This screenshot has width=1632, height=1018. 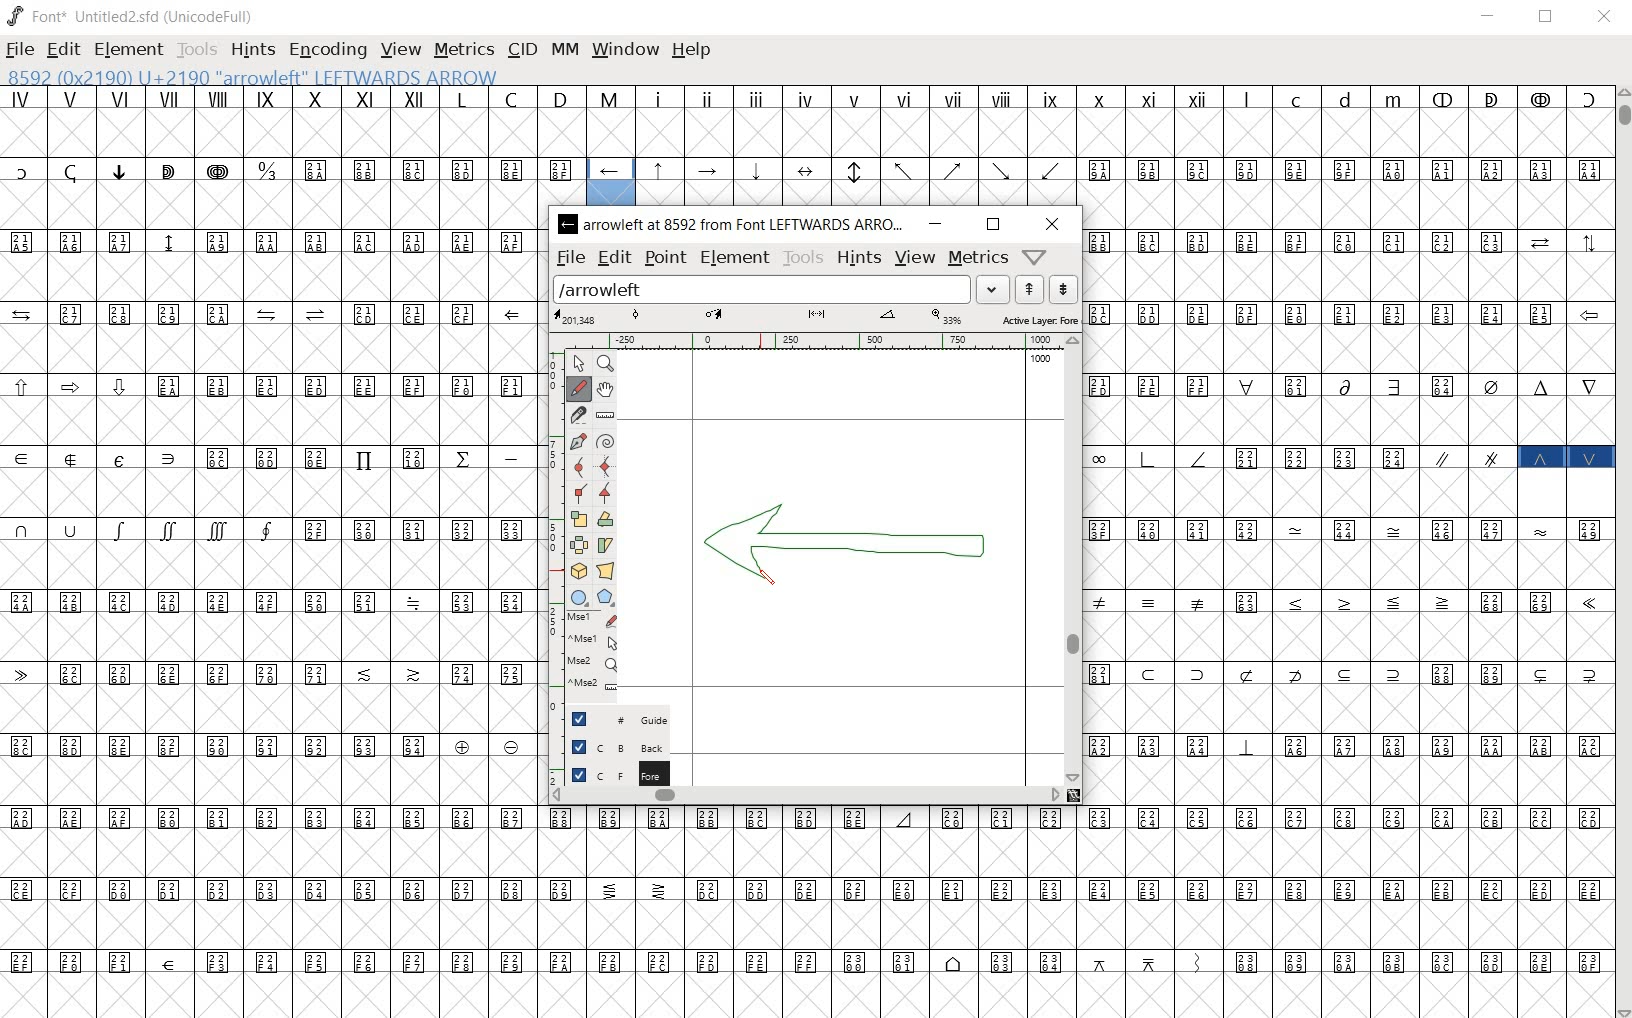 What do you see at coordinates (578, 388) in the screenshot?
I see `draw a freehand curve` at bounding box center [578, 388].